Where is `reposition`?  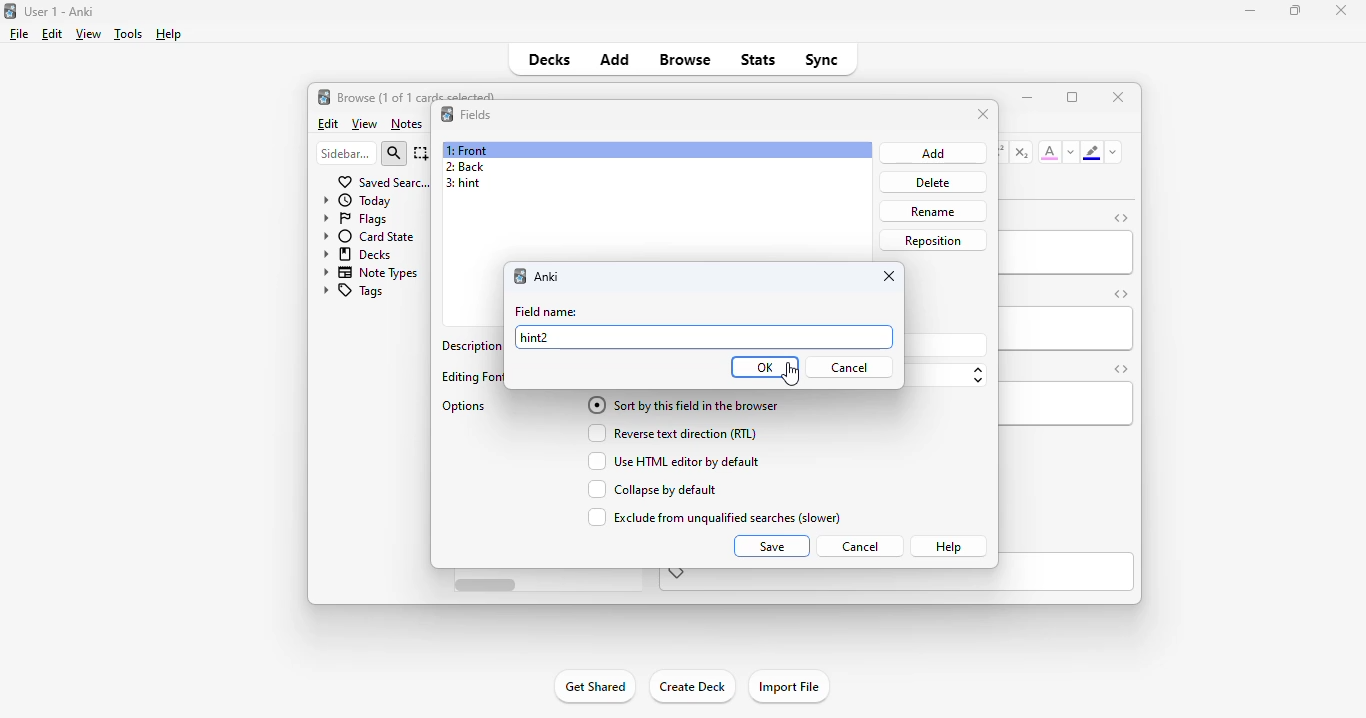 reposition is located at coordinates (934, 241).